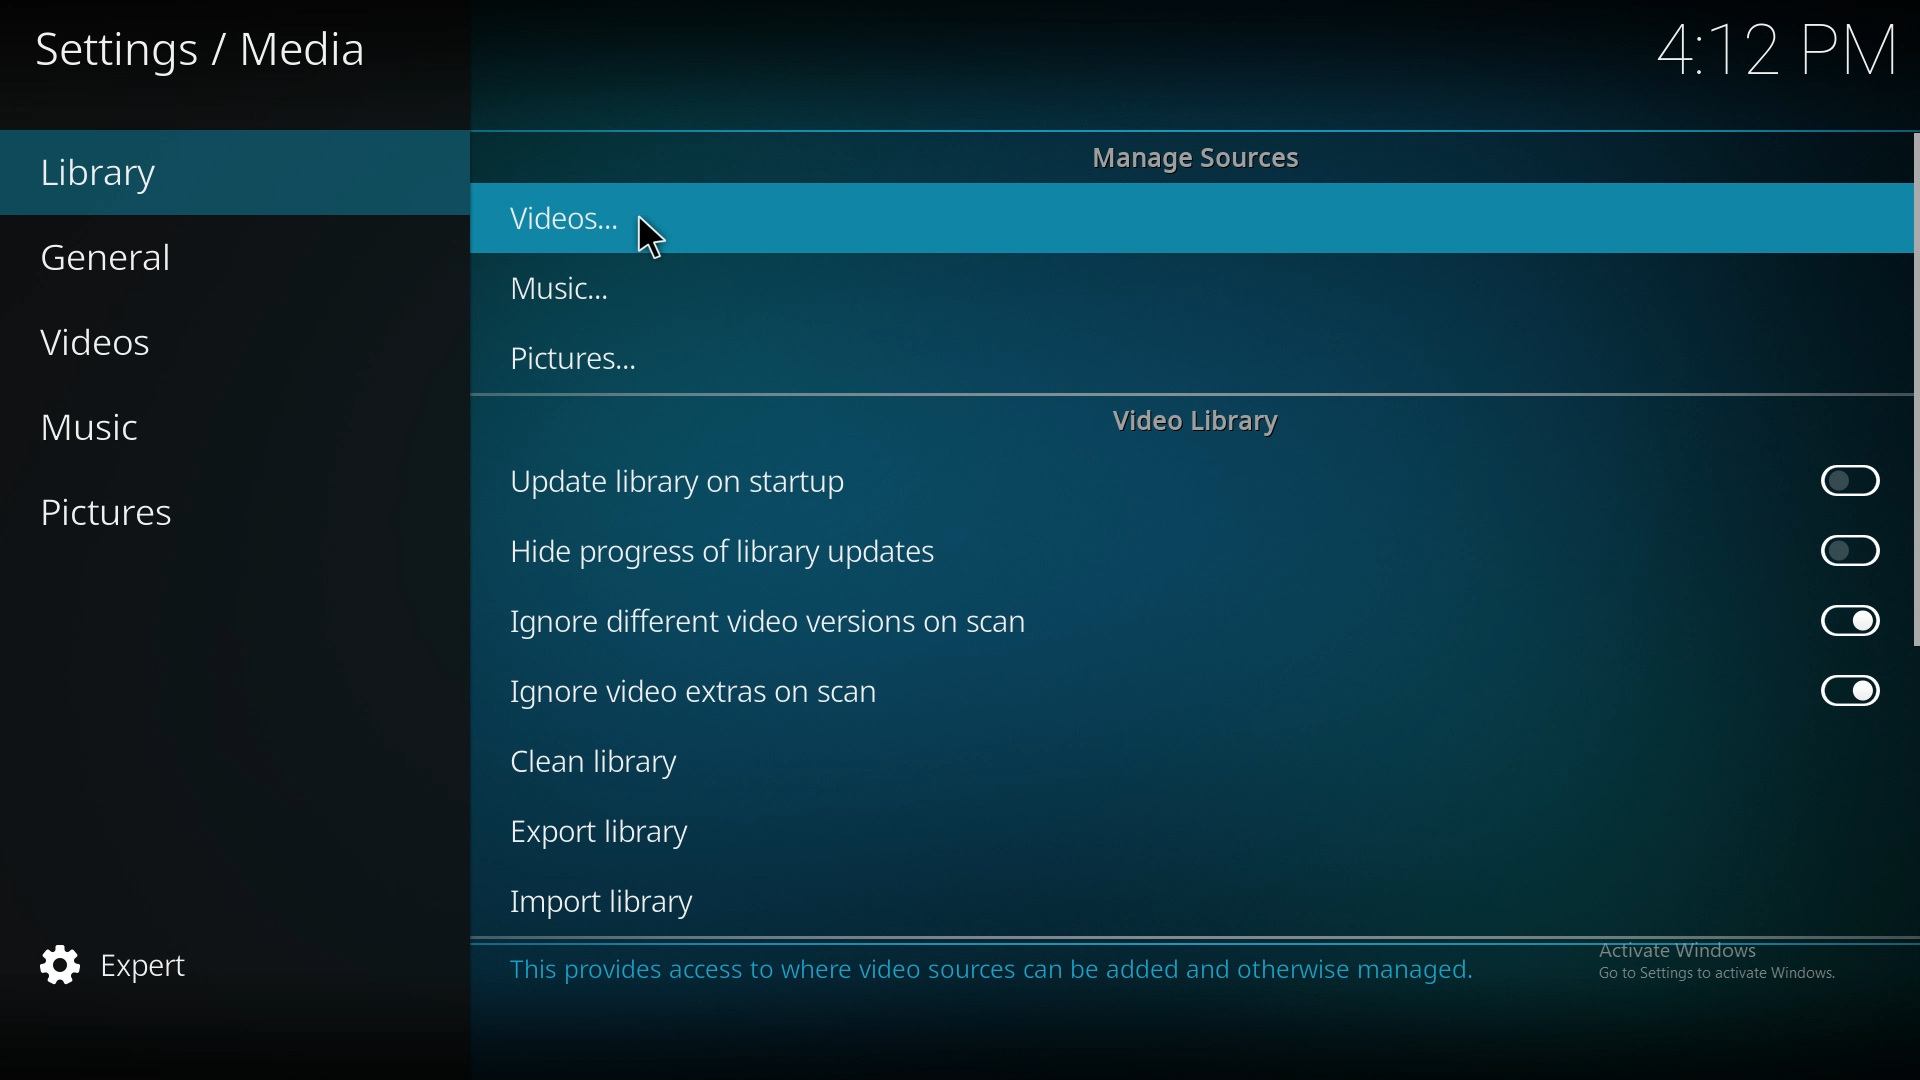 The image size is (1920, 1080). What do you see at coordinates (142, 967) in the screenshot?
I see `expert` at bounding box center [142, 967].